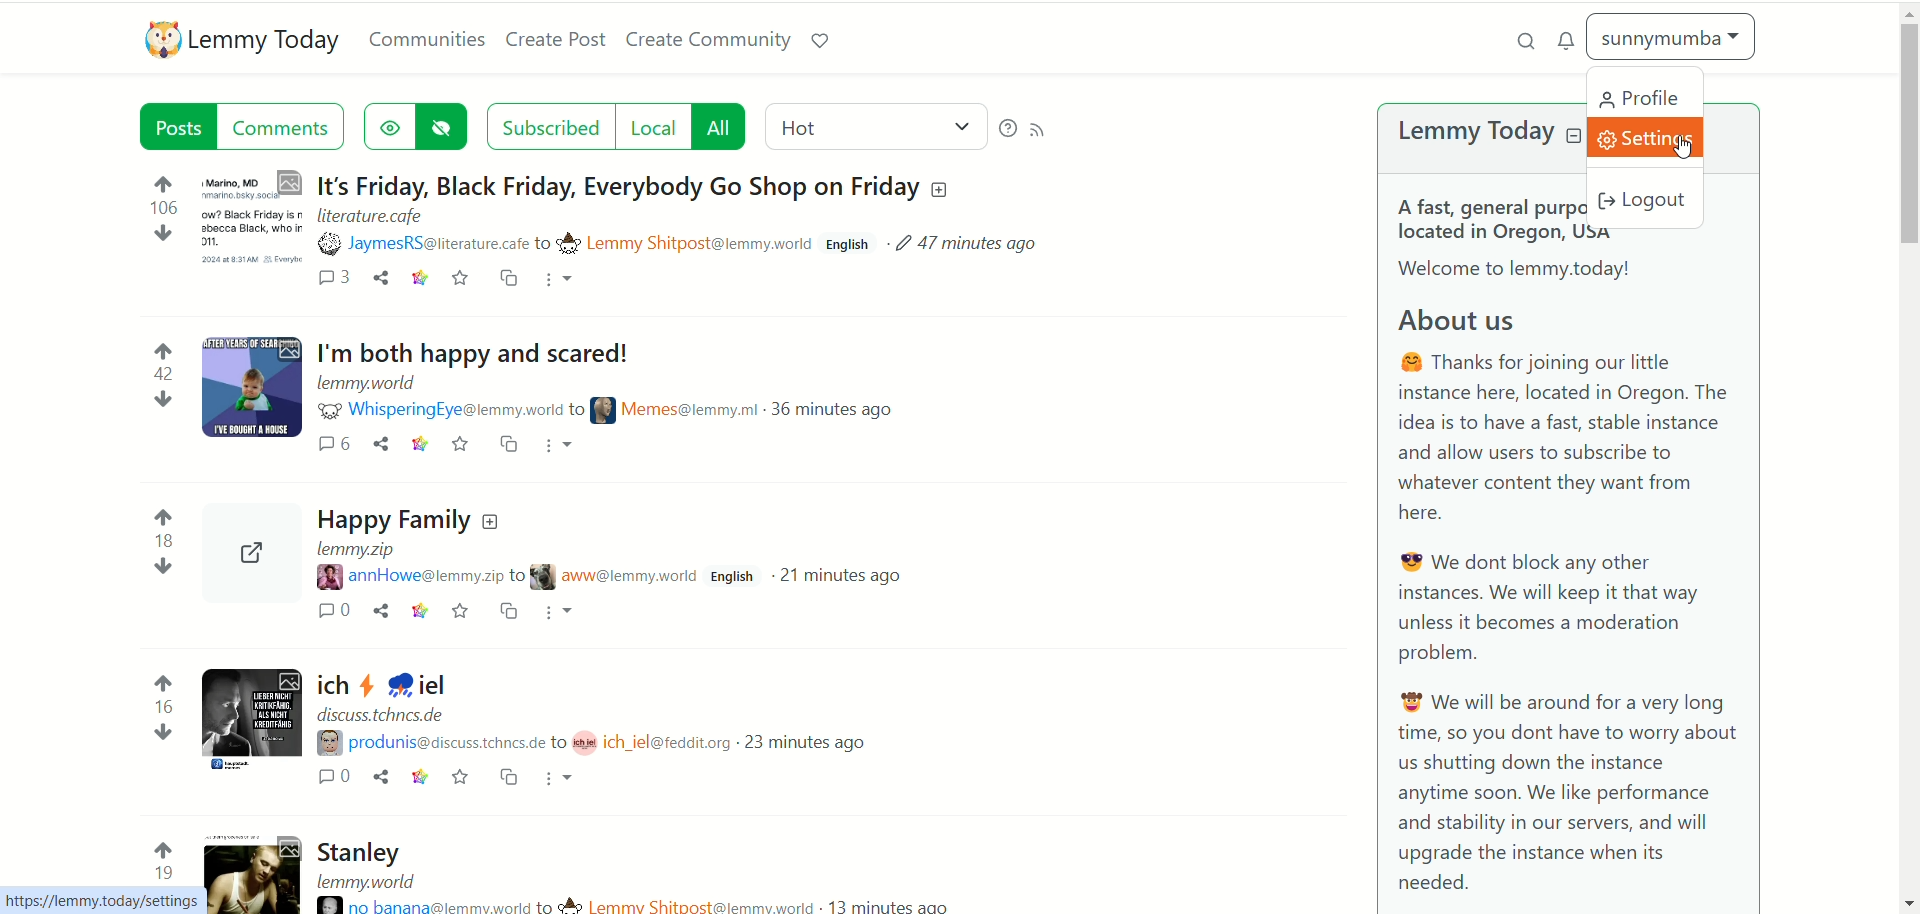  What do you see at coordinates (1671, 37) in the screenshot?
I see `account` at bounding box center [1671, 37].